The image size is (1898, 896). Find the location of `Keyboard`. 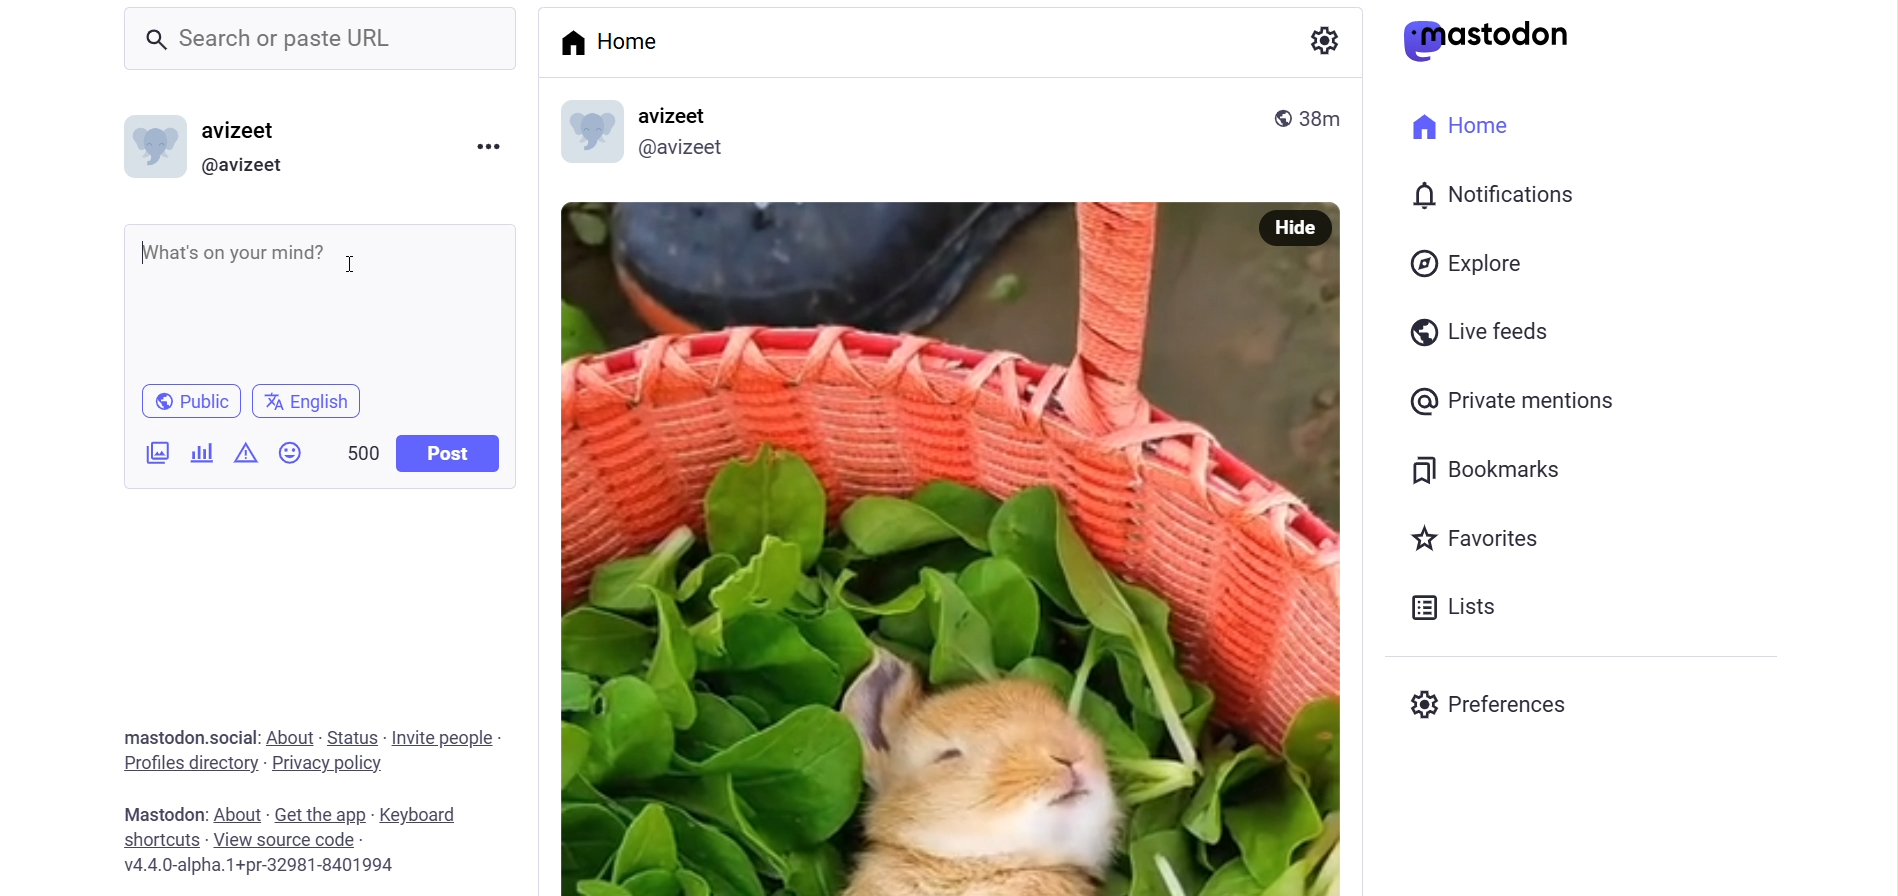

Keyboard is located at coordinates (426, 812).